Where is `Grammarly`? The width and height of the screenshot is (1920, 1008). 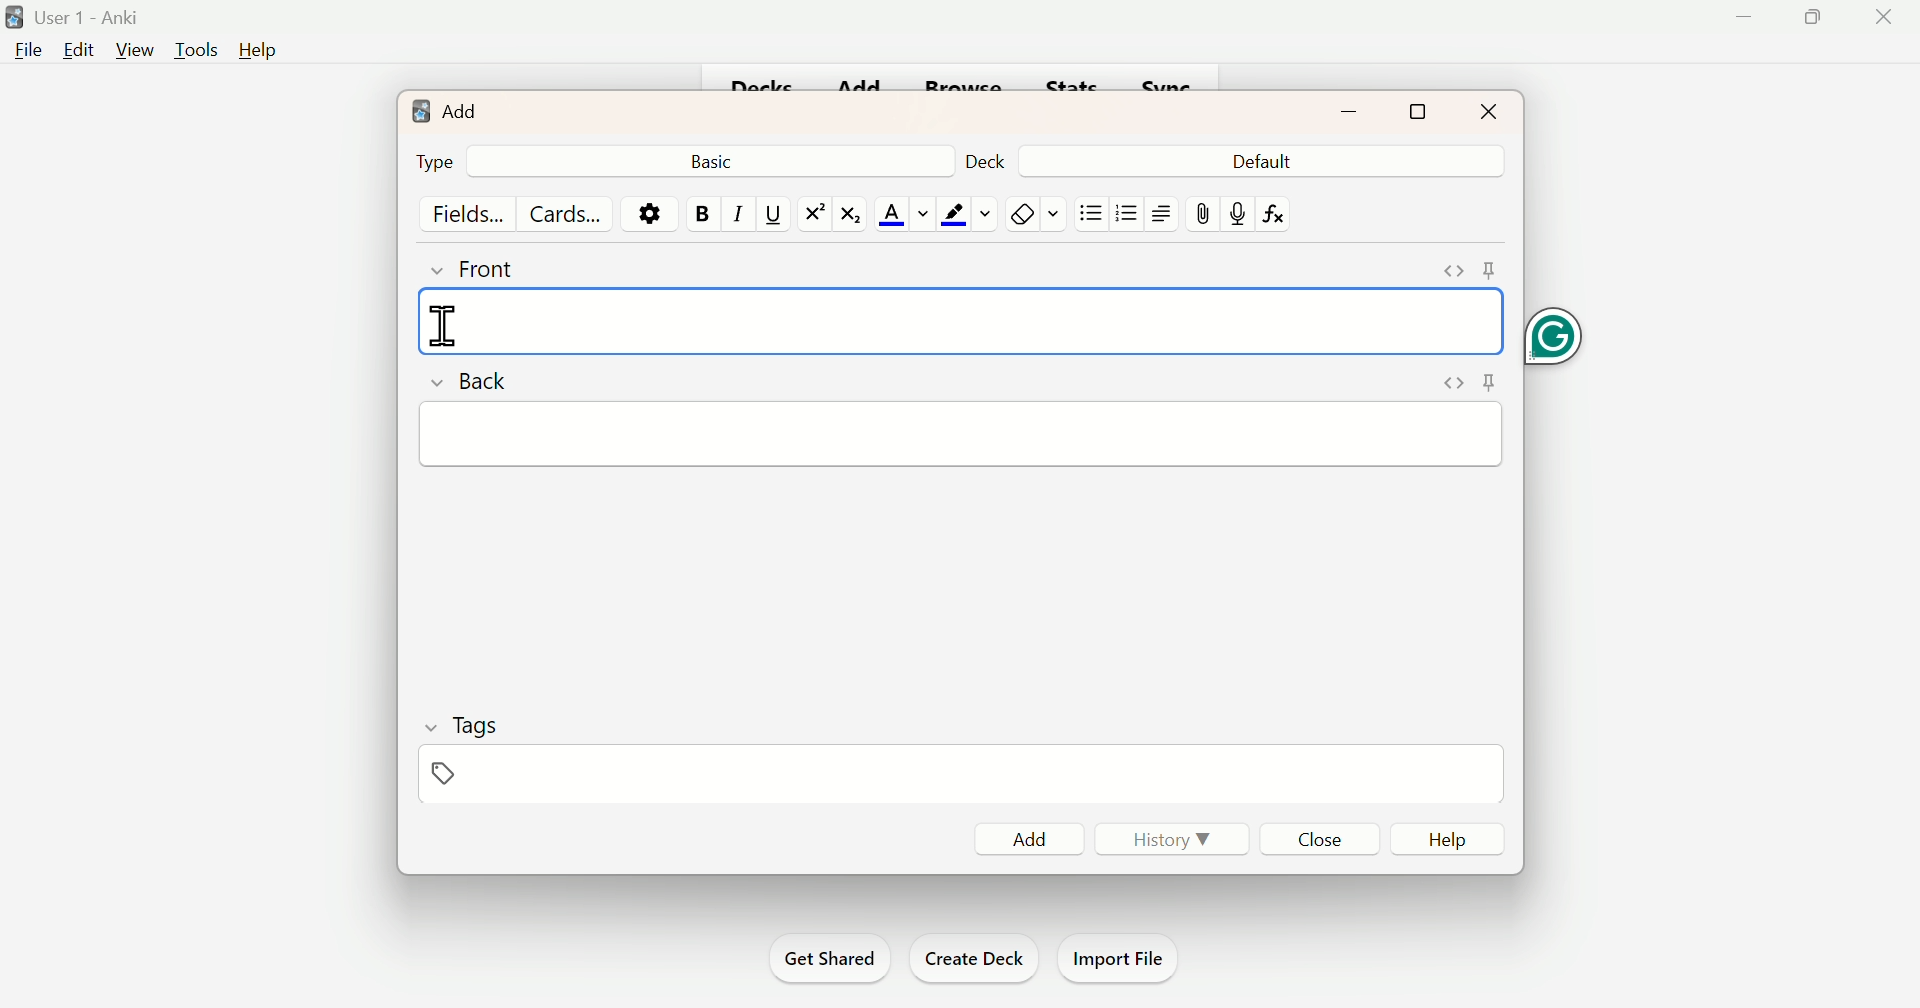 Grammarly is located at coordinates (1553, 346).